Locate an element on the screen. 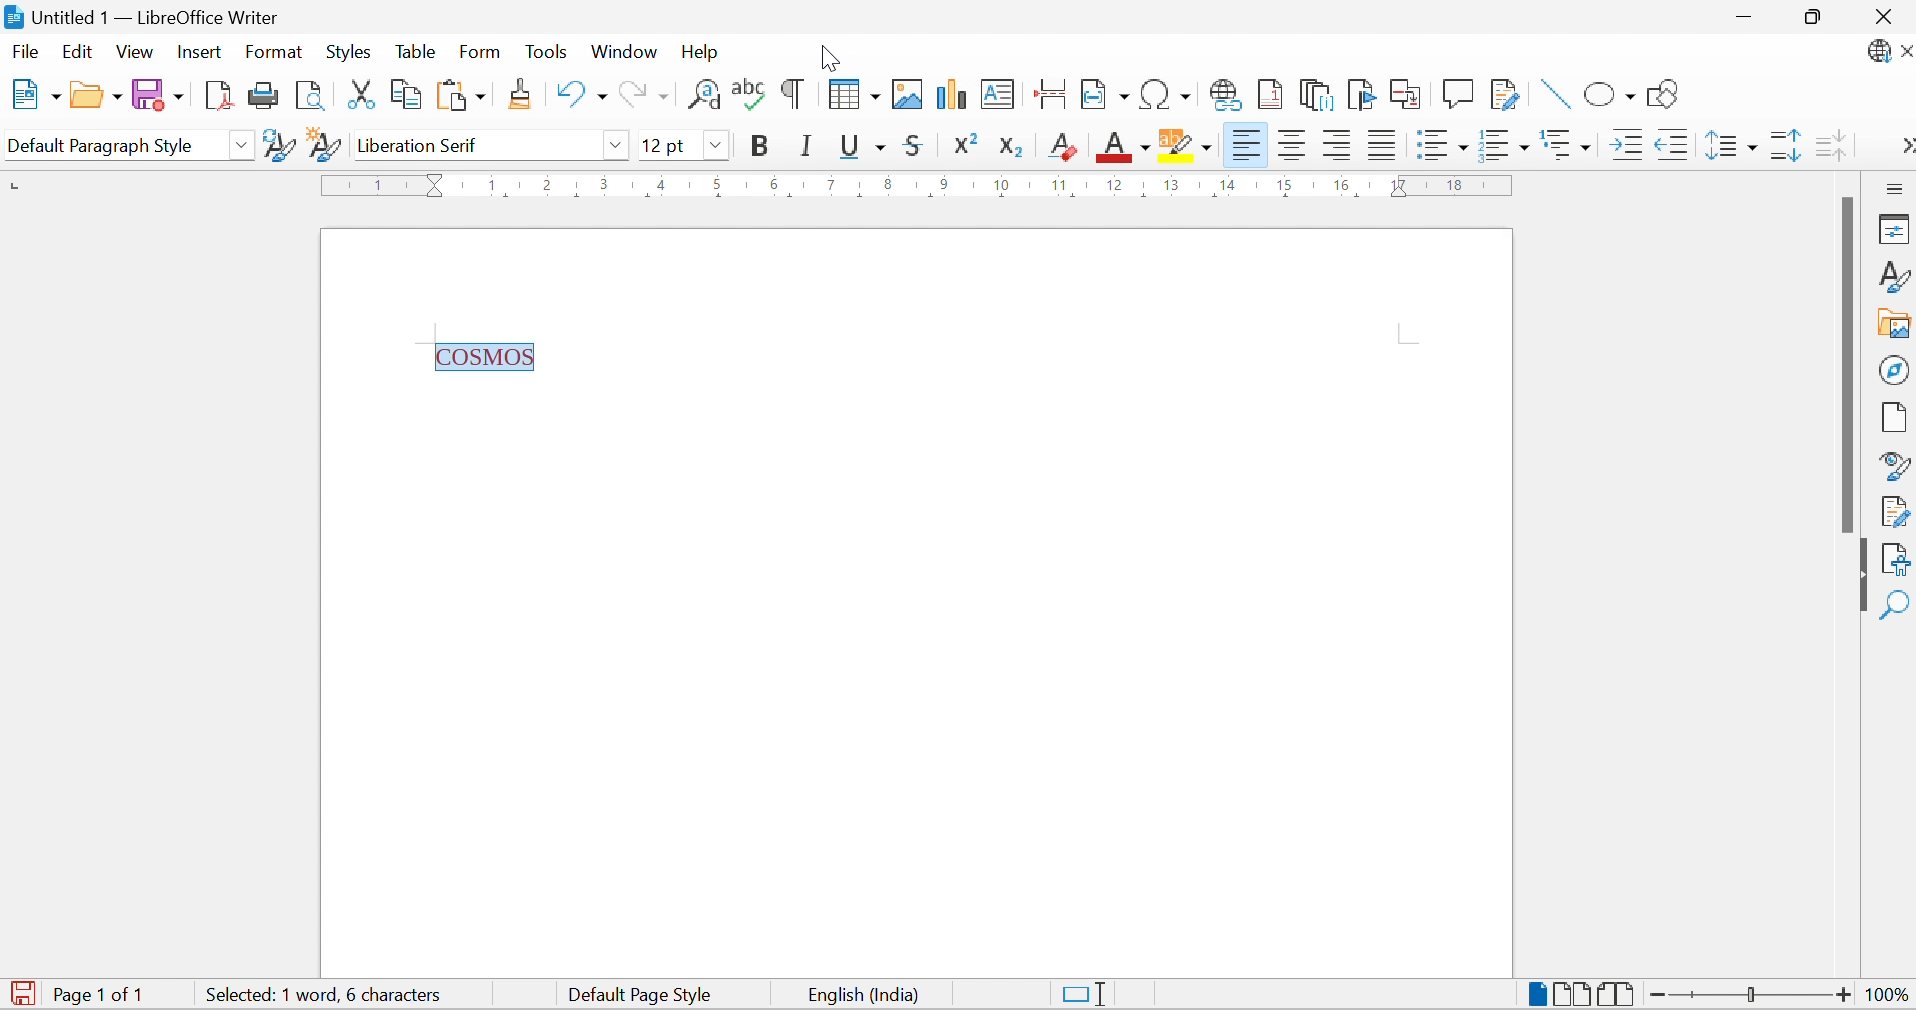  Paste is located at coordinates (460, 95).